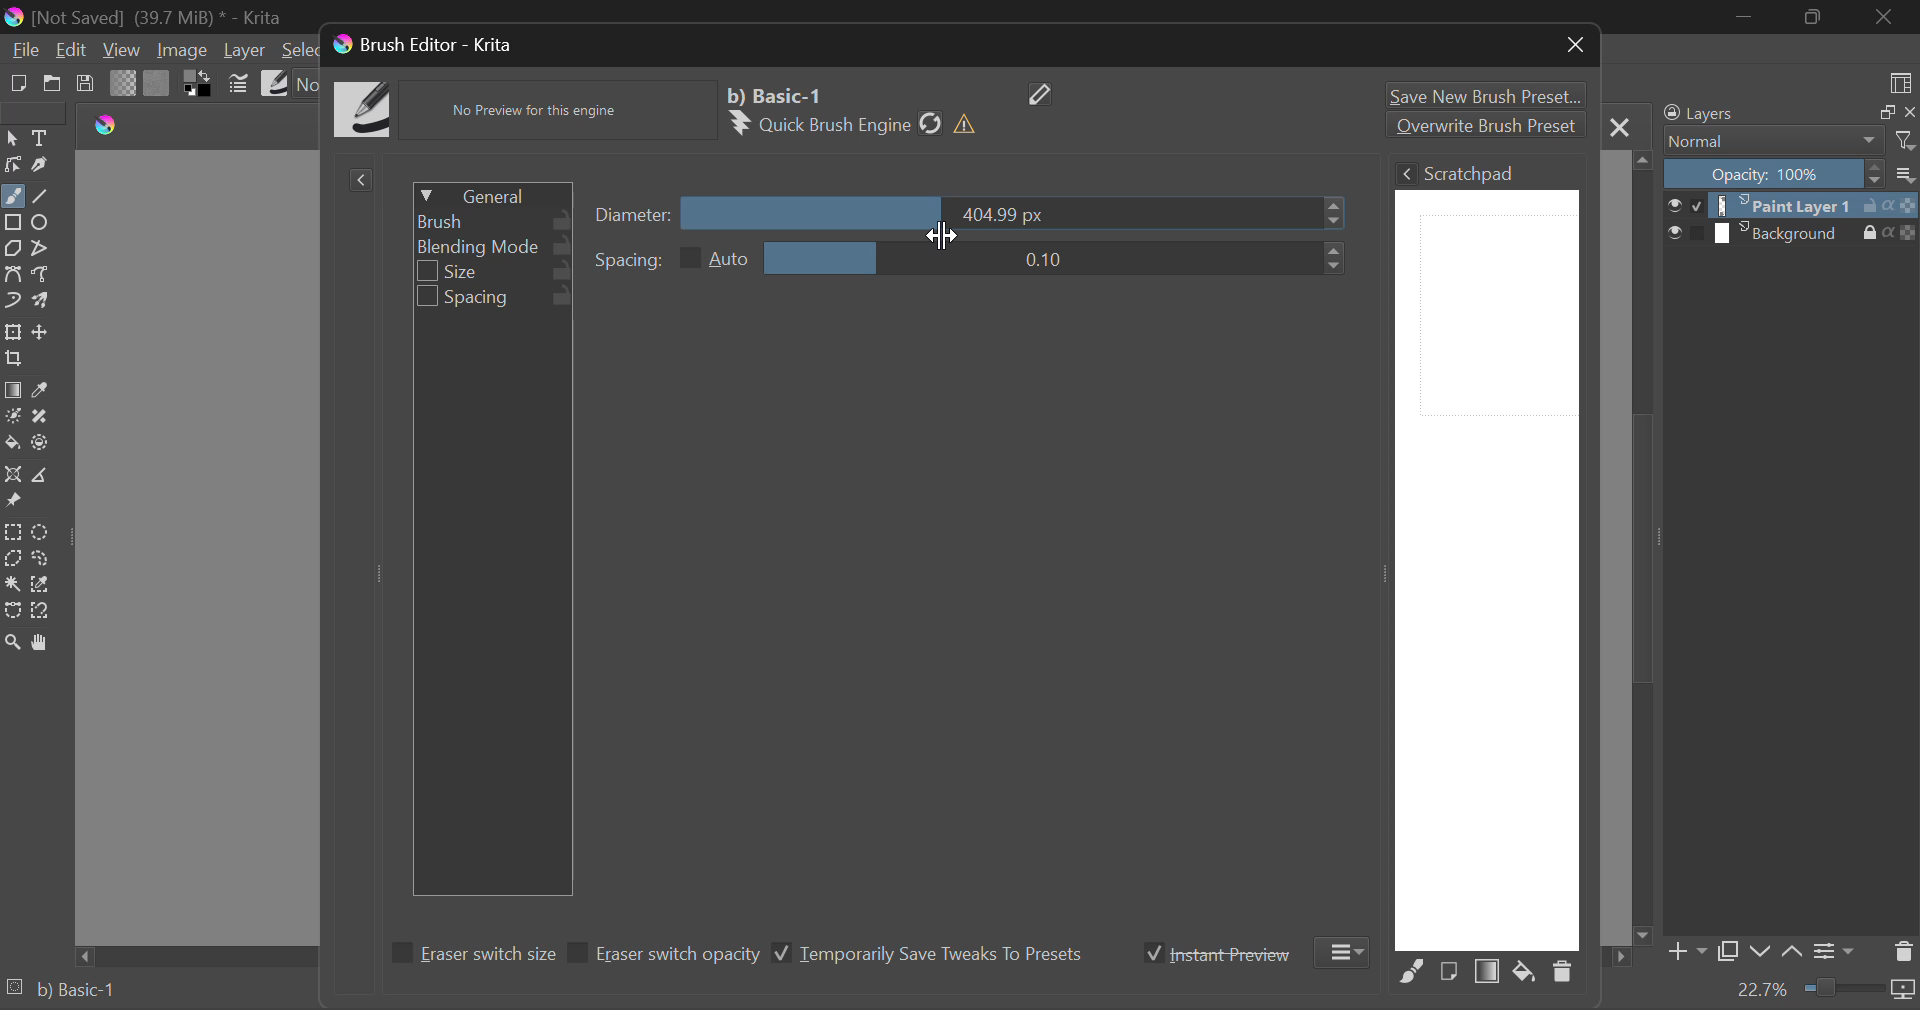 This screenshot has width=1920, height=1010. What do you see at coordinates (276, 84) in the screenshot?
I see `Brush Presets` at bounding box center [276, 84].